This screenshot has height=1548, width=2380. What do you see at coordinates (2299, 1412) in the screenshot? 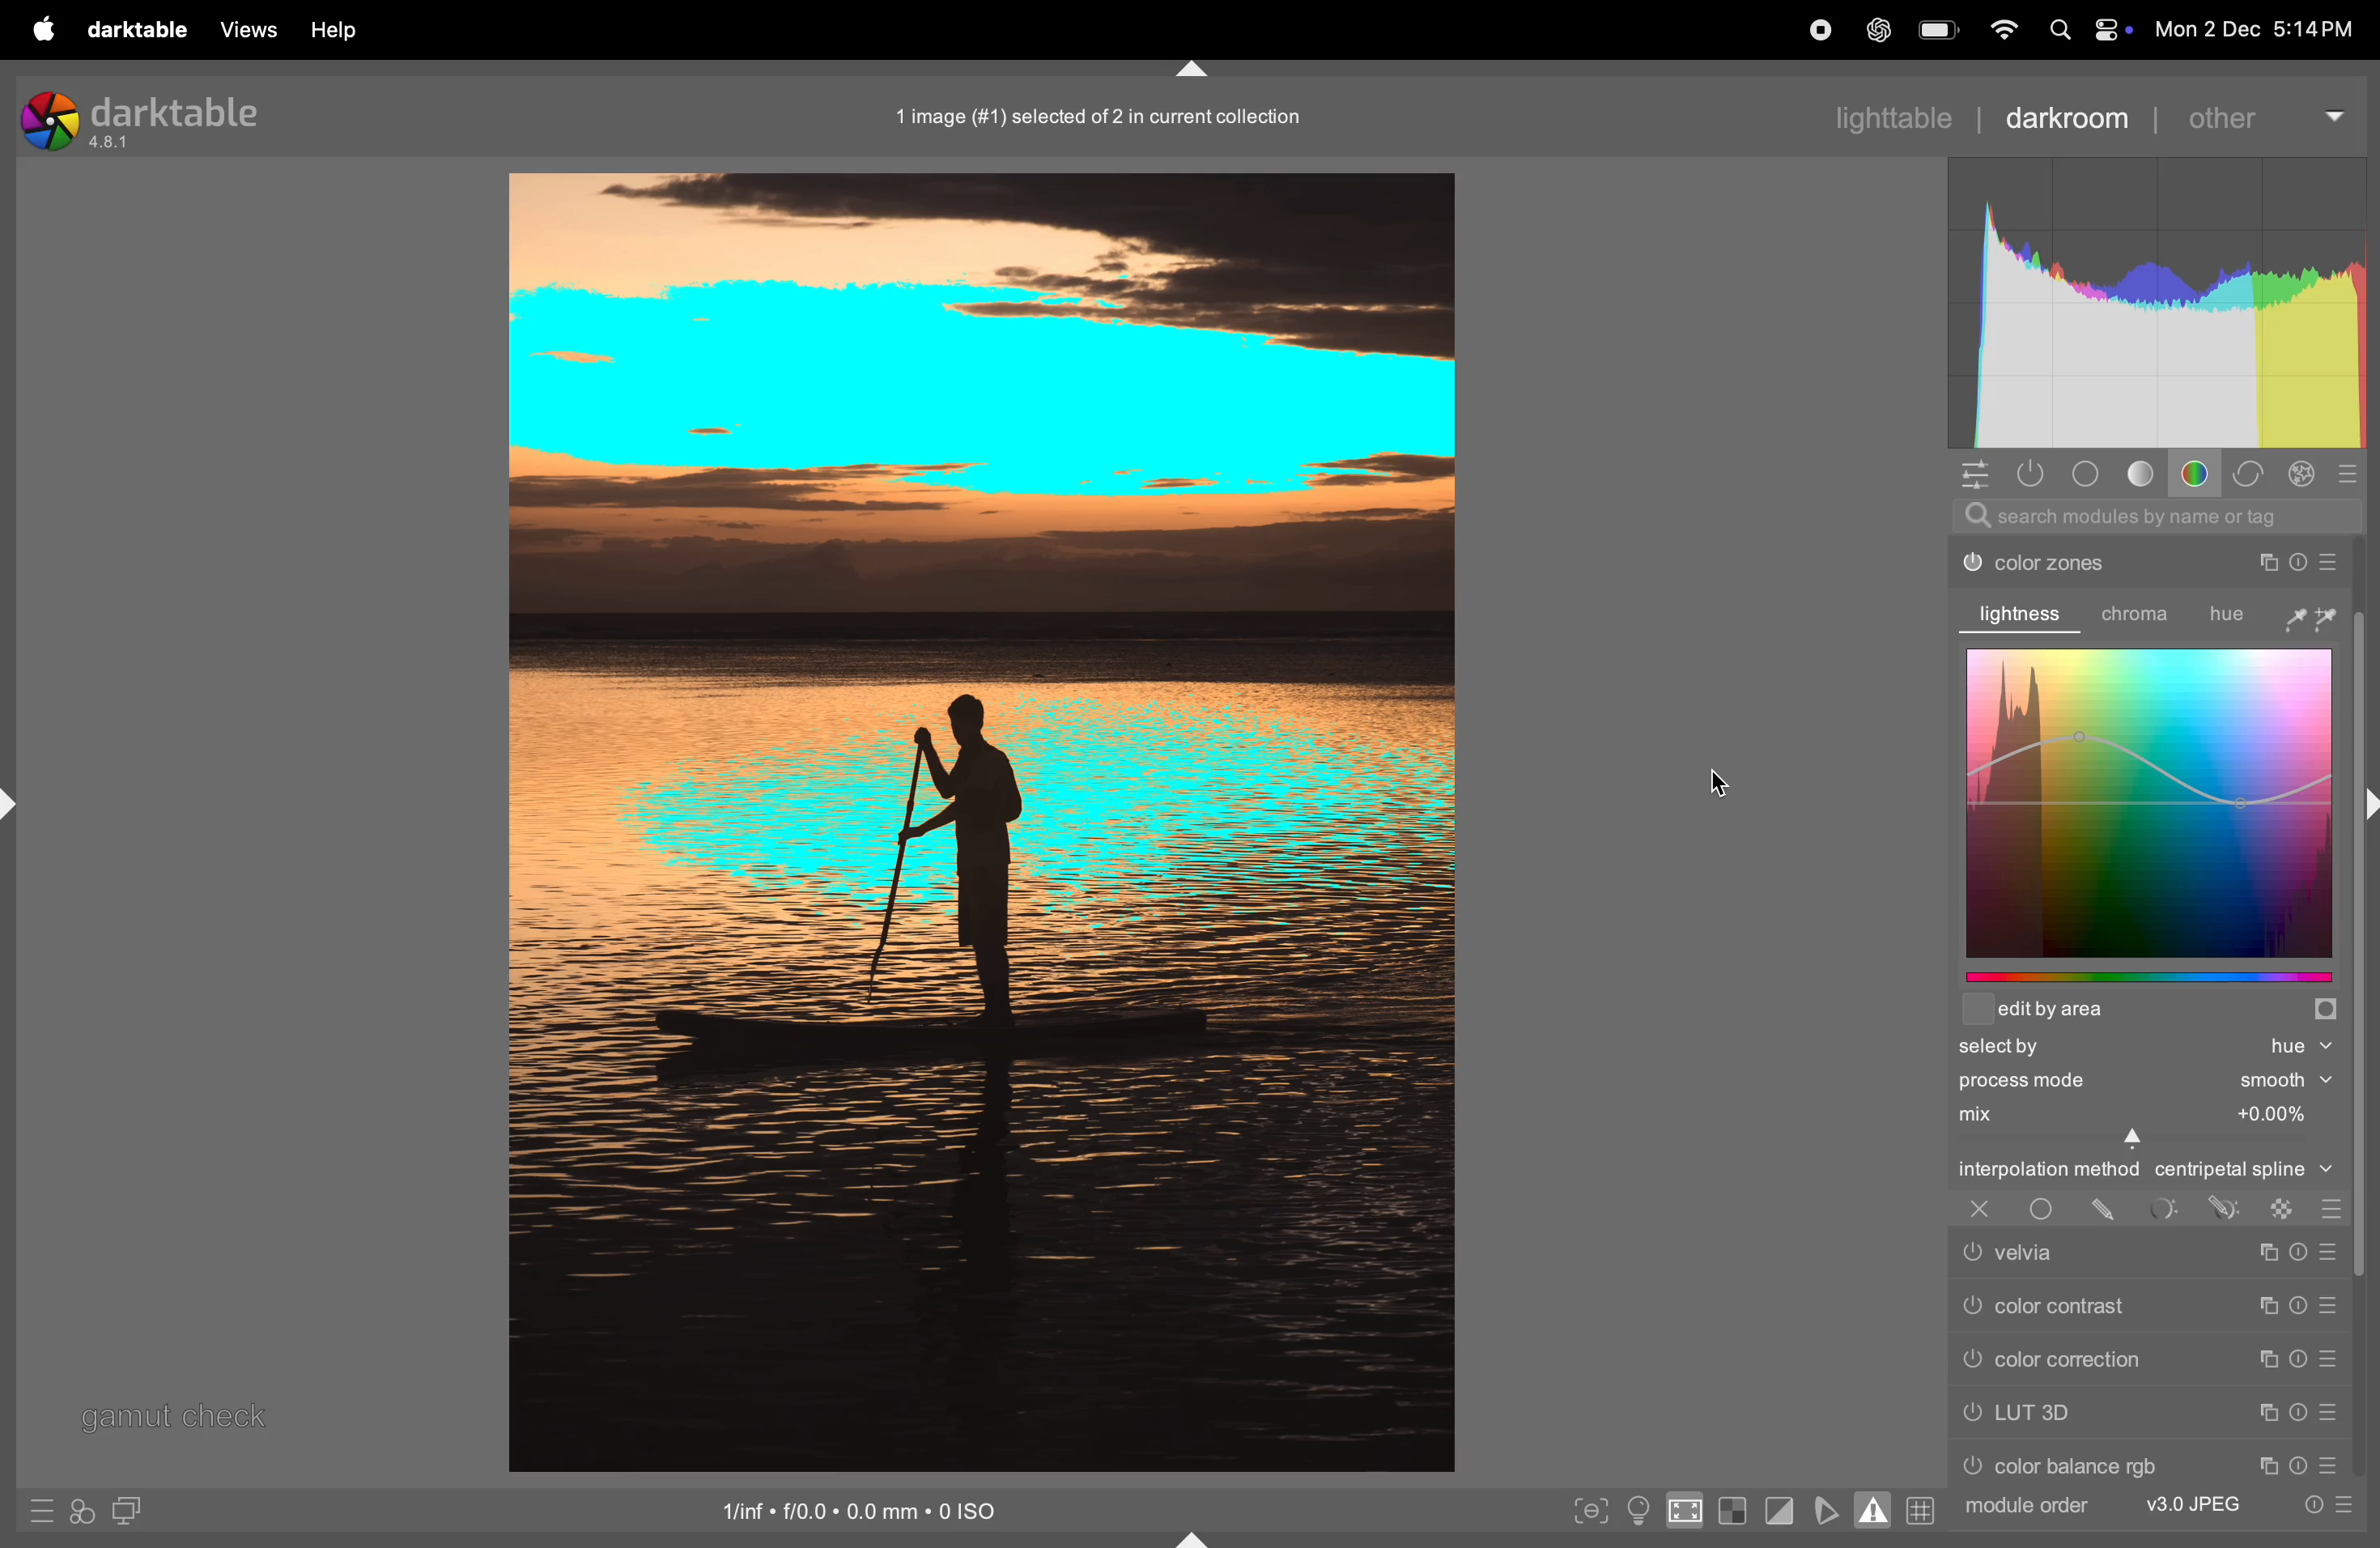
I see `Timer` at bounding box center [2299, 1412].